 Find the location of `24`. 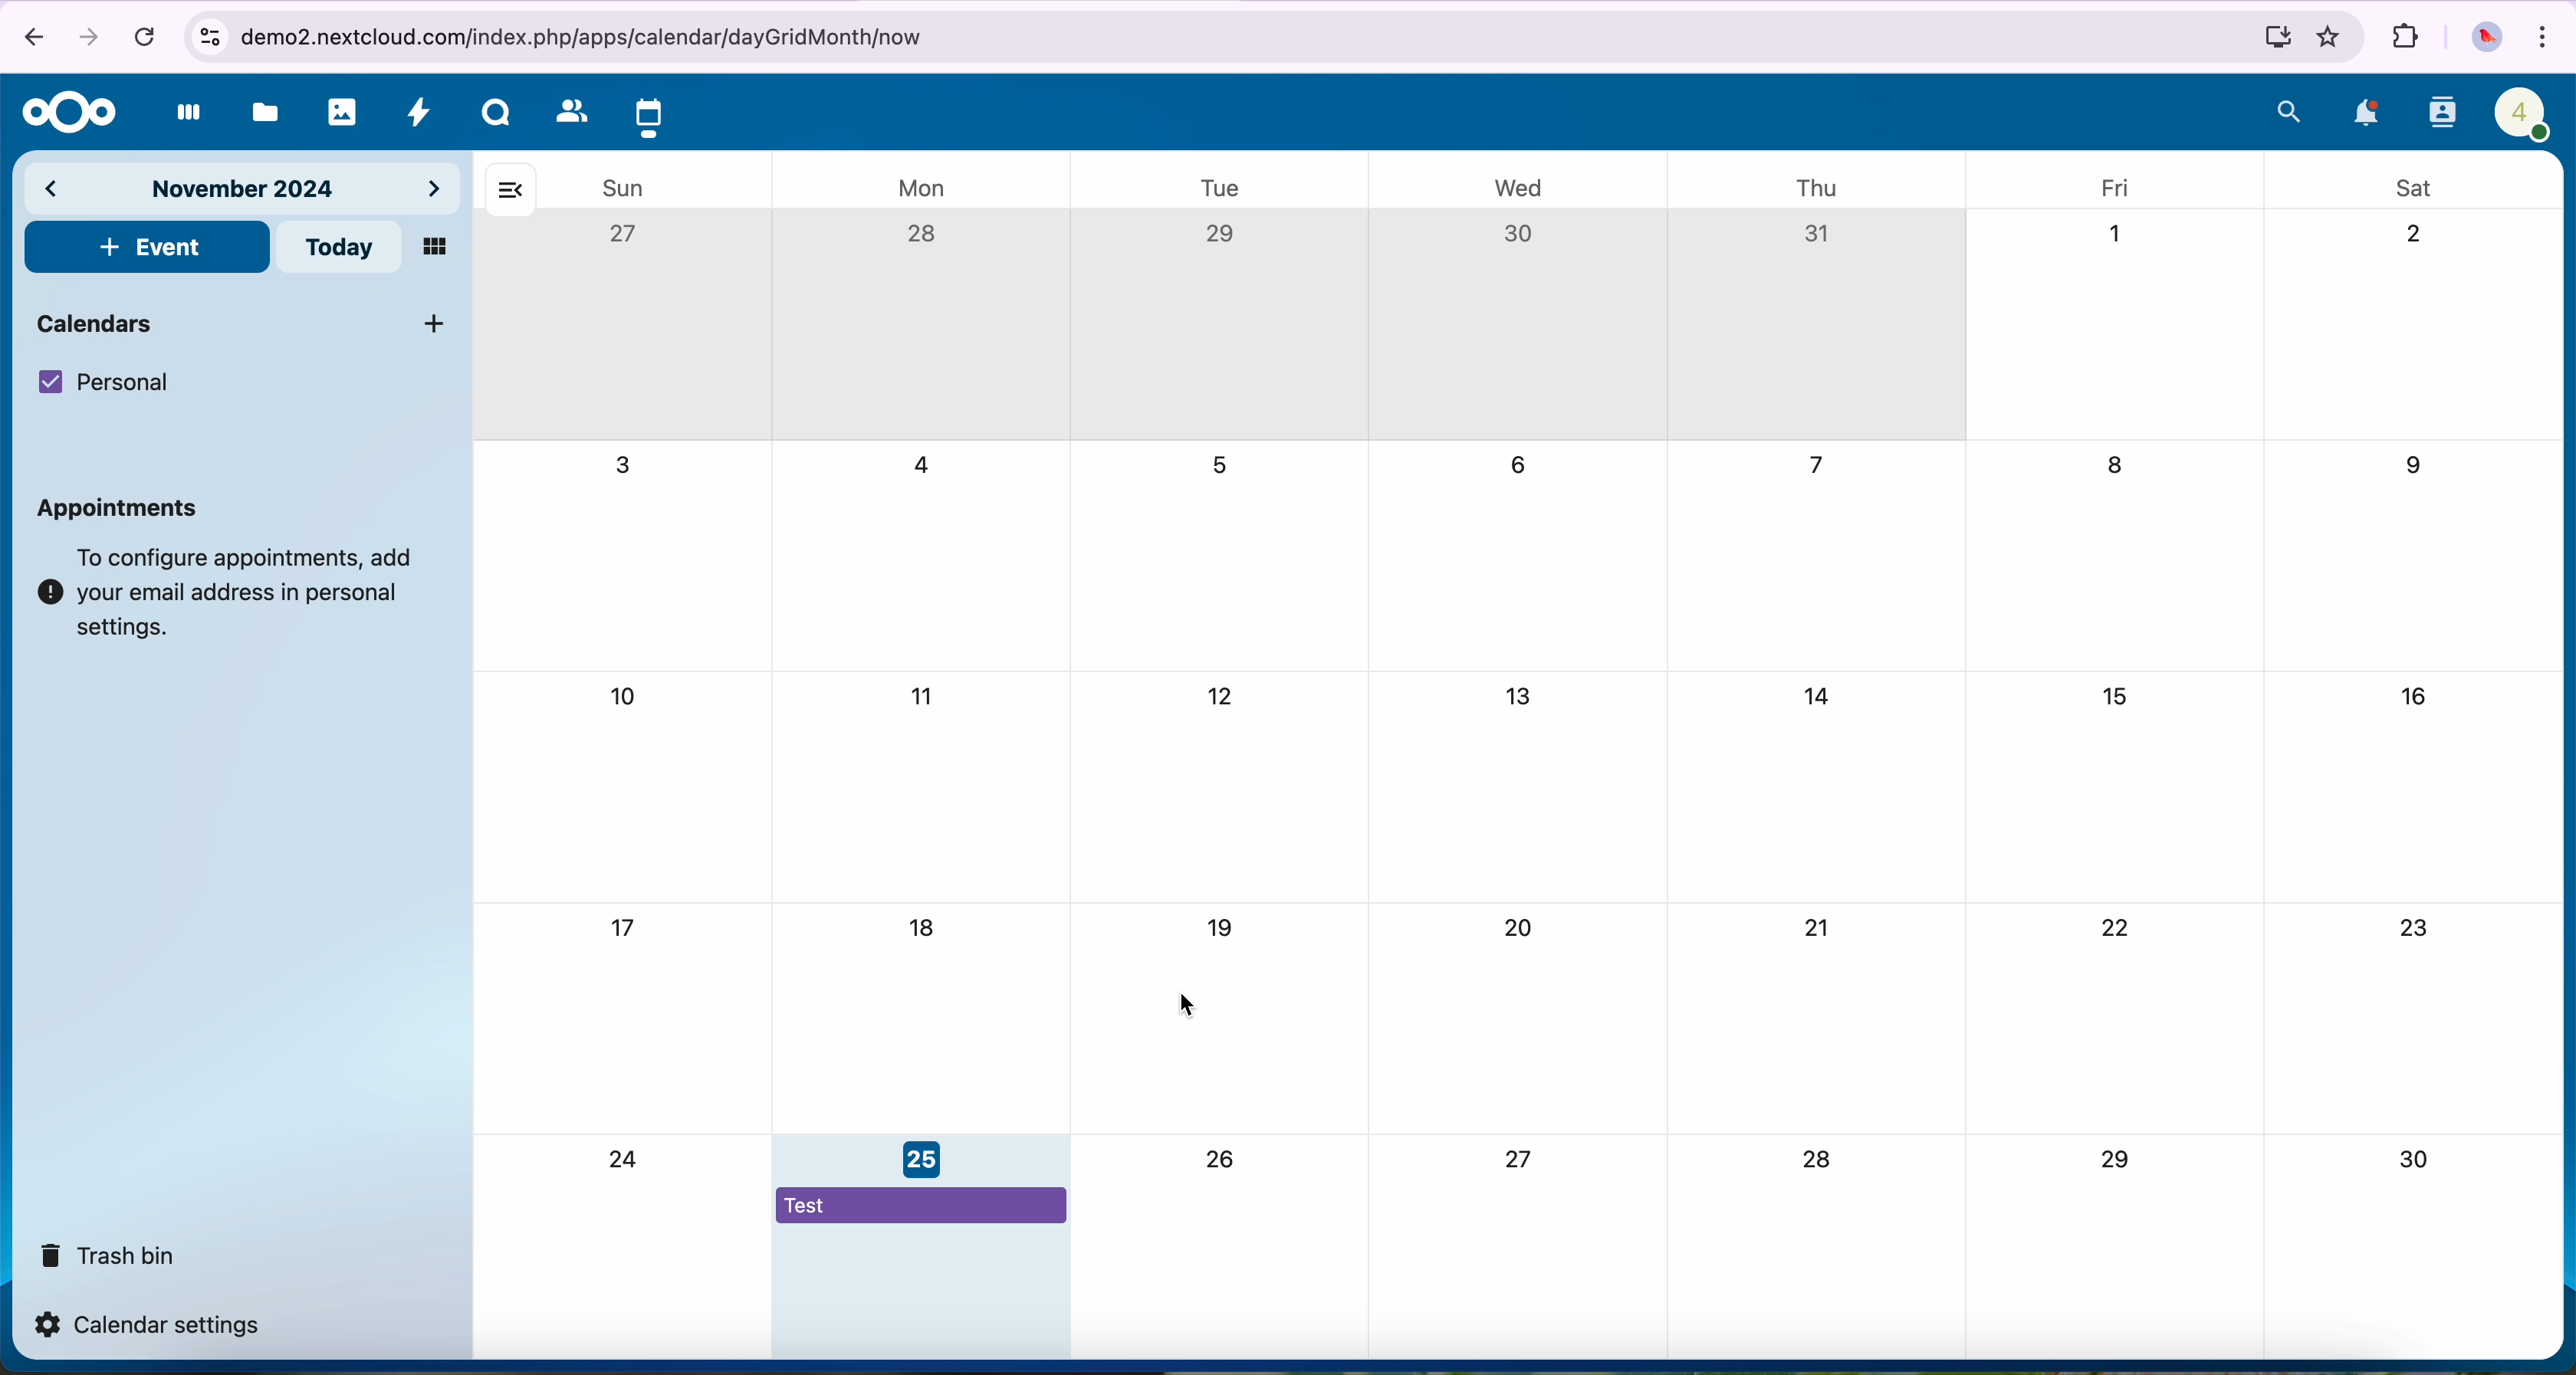

24 is located at coordinates (628, 1161).